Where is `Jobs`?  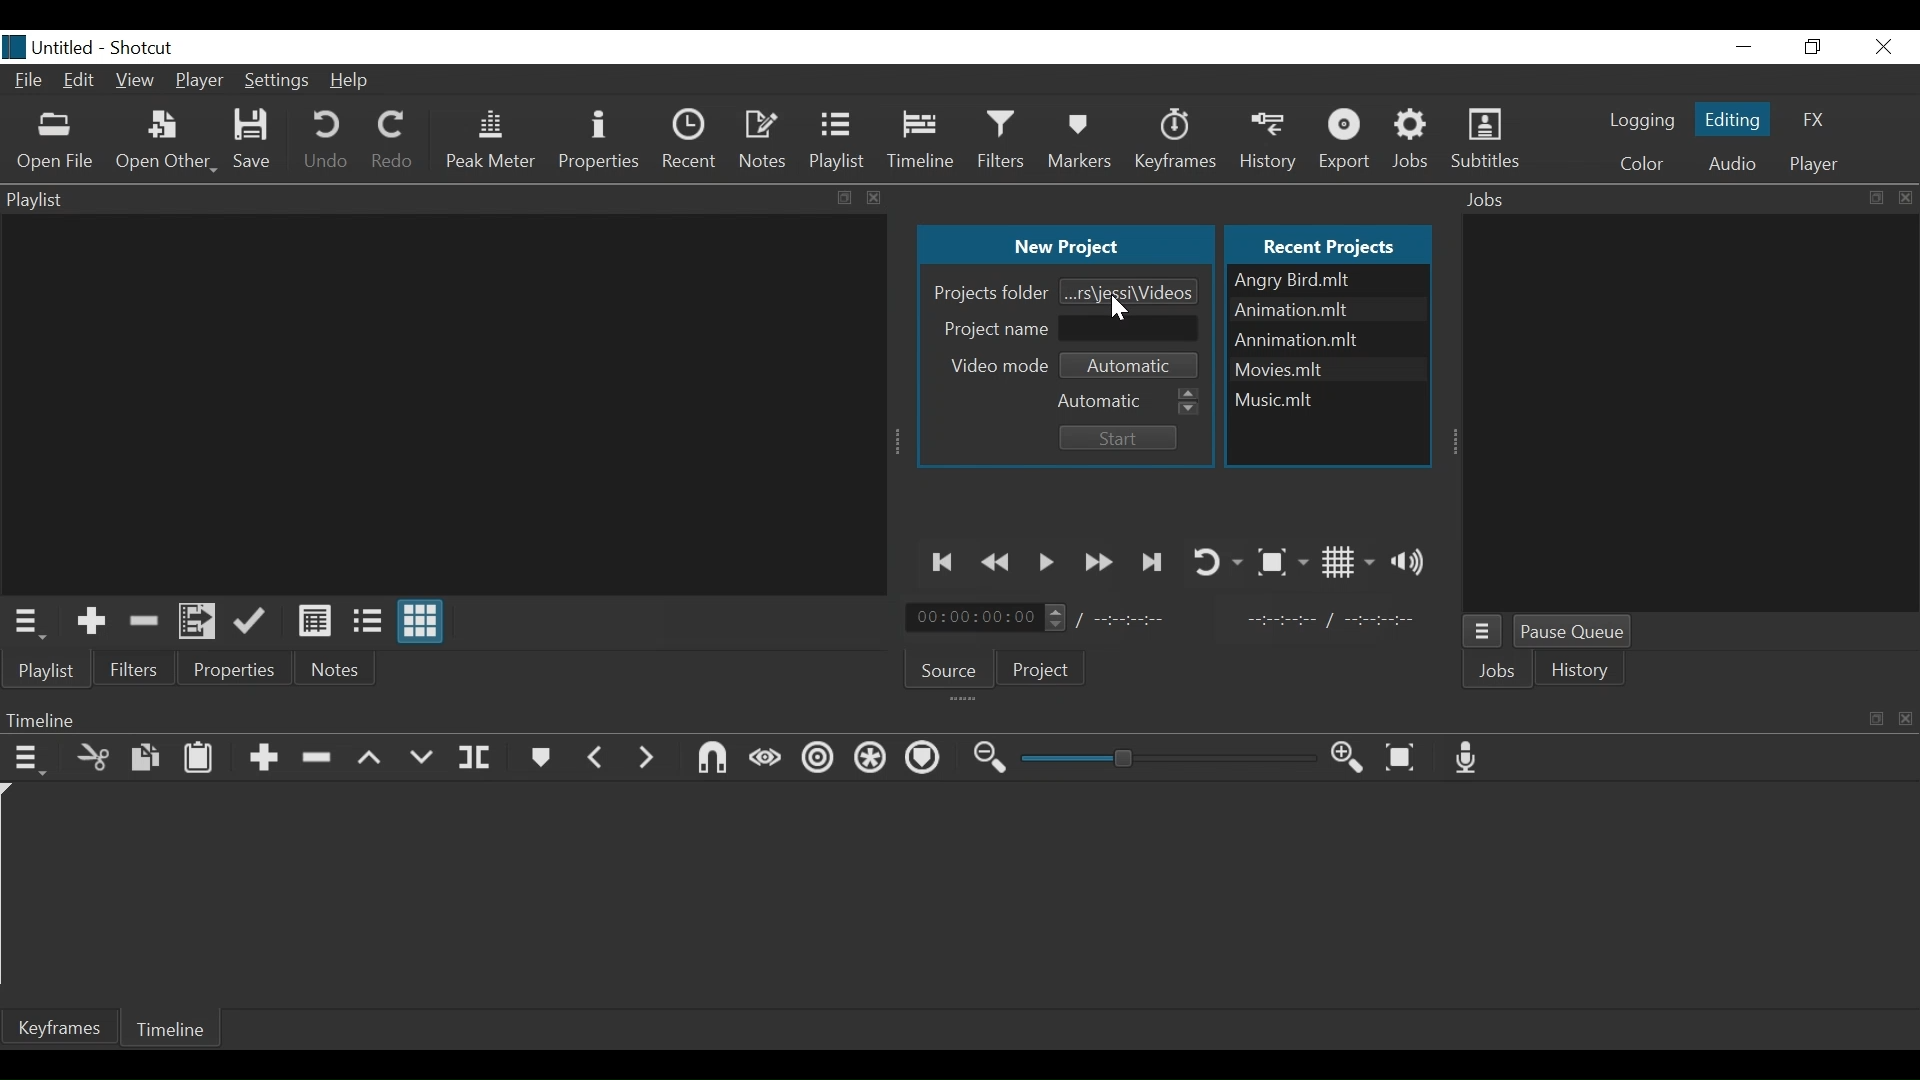
Jobs is located at coordinates (1417, 139).